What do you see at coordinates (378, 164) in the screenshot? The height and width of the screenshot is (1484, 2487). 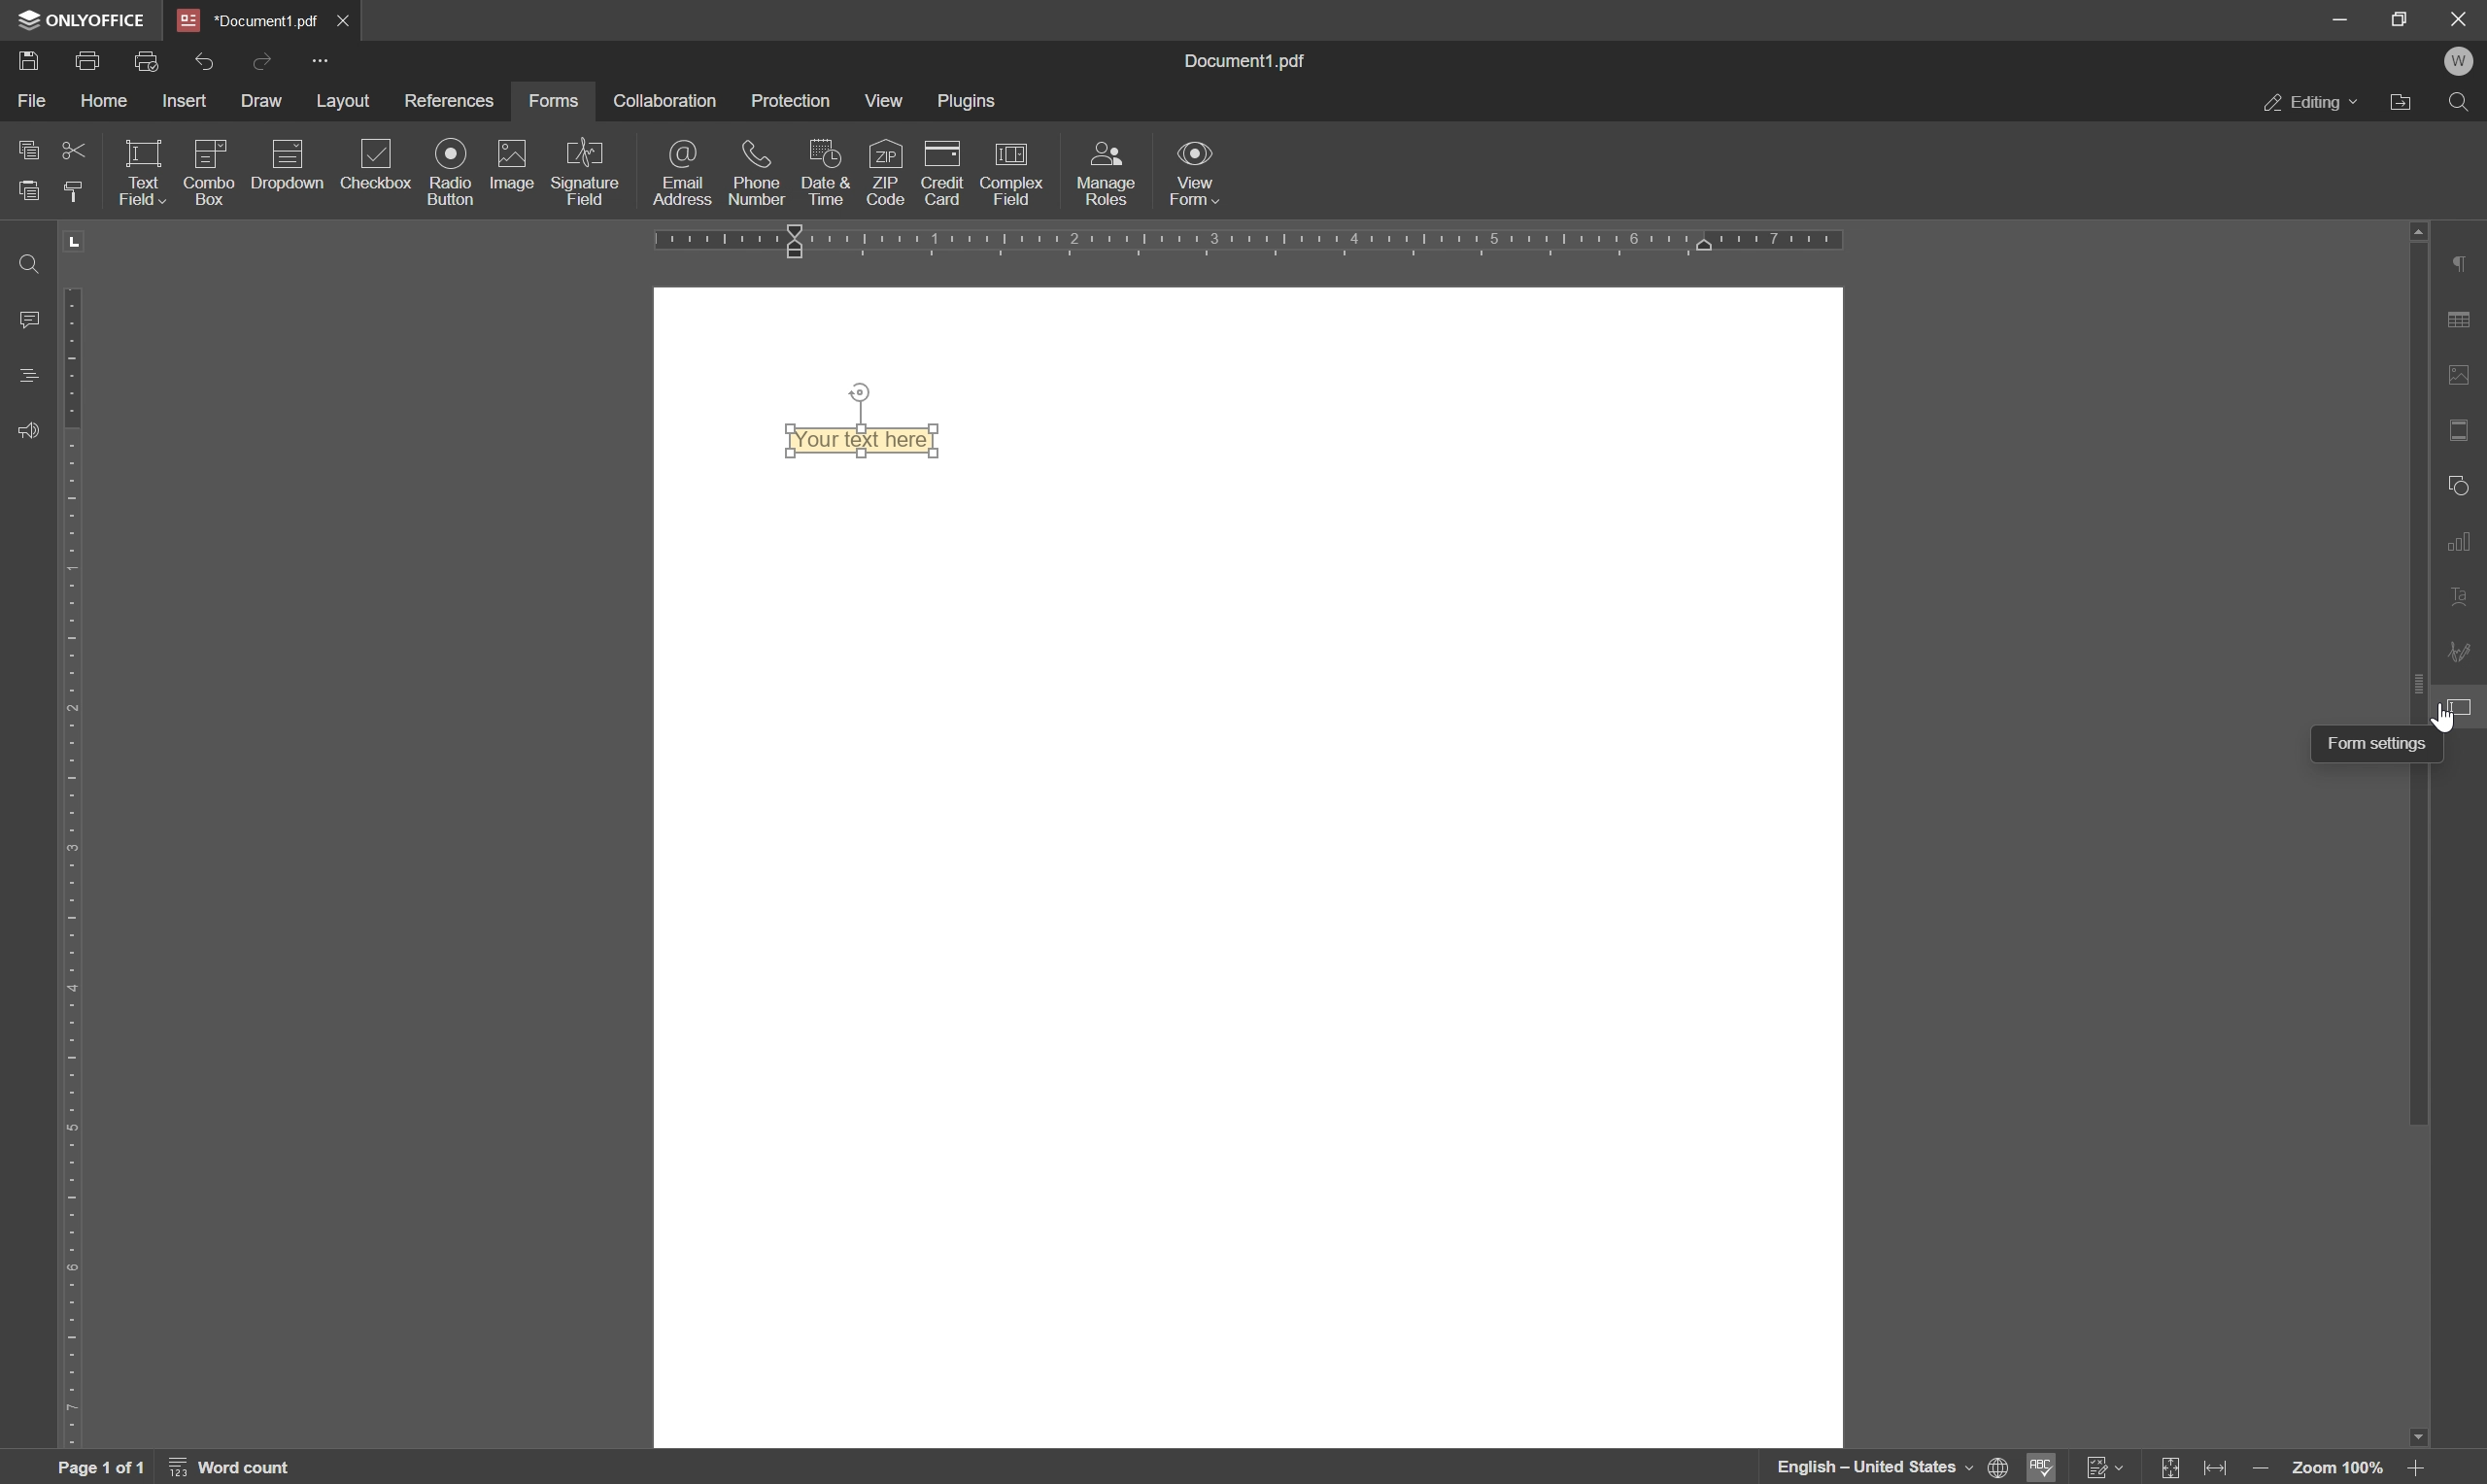 I see `checkbox` at bounding box center [378, 164].